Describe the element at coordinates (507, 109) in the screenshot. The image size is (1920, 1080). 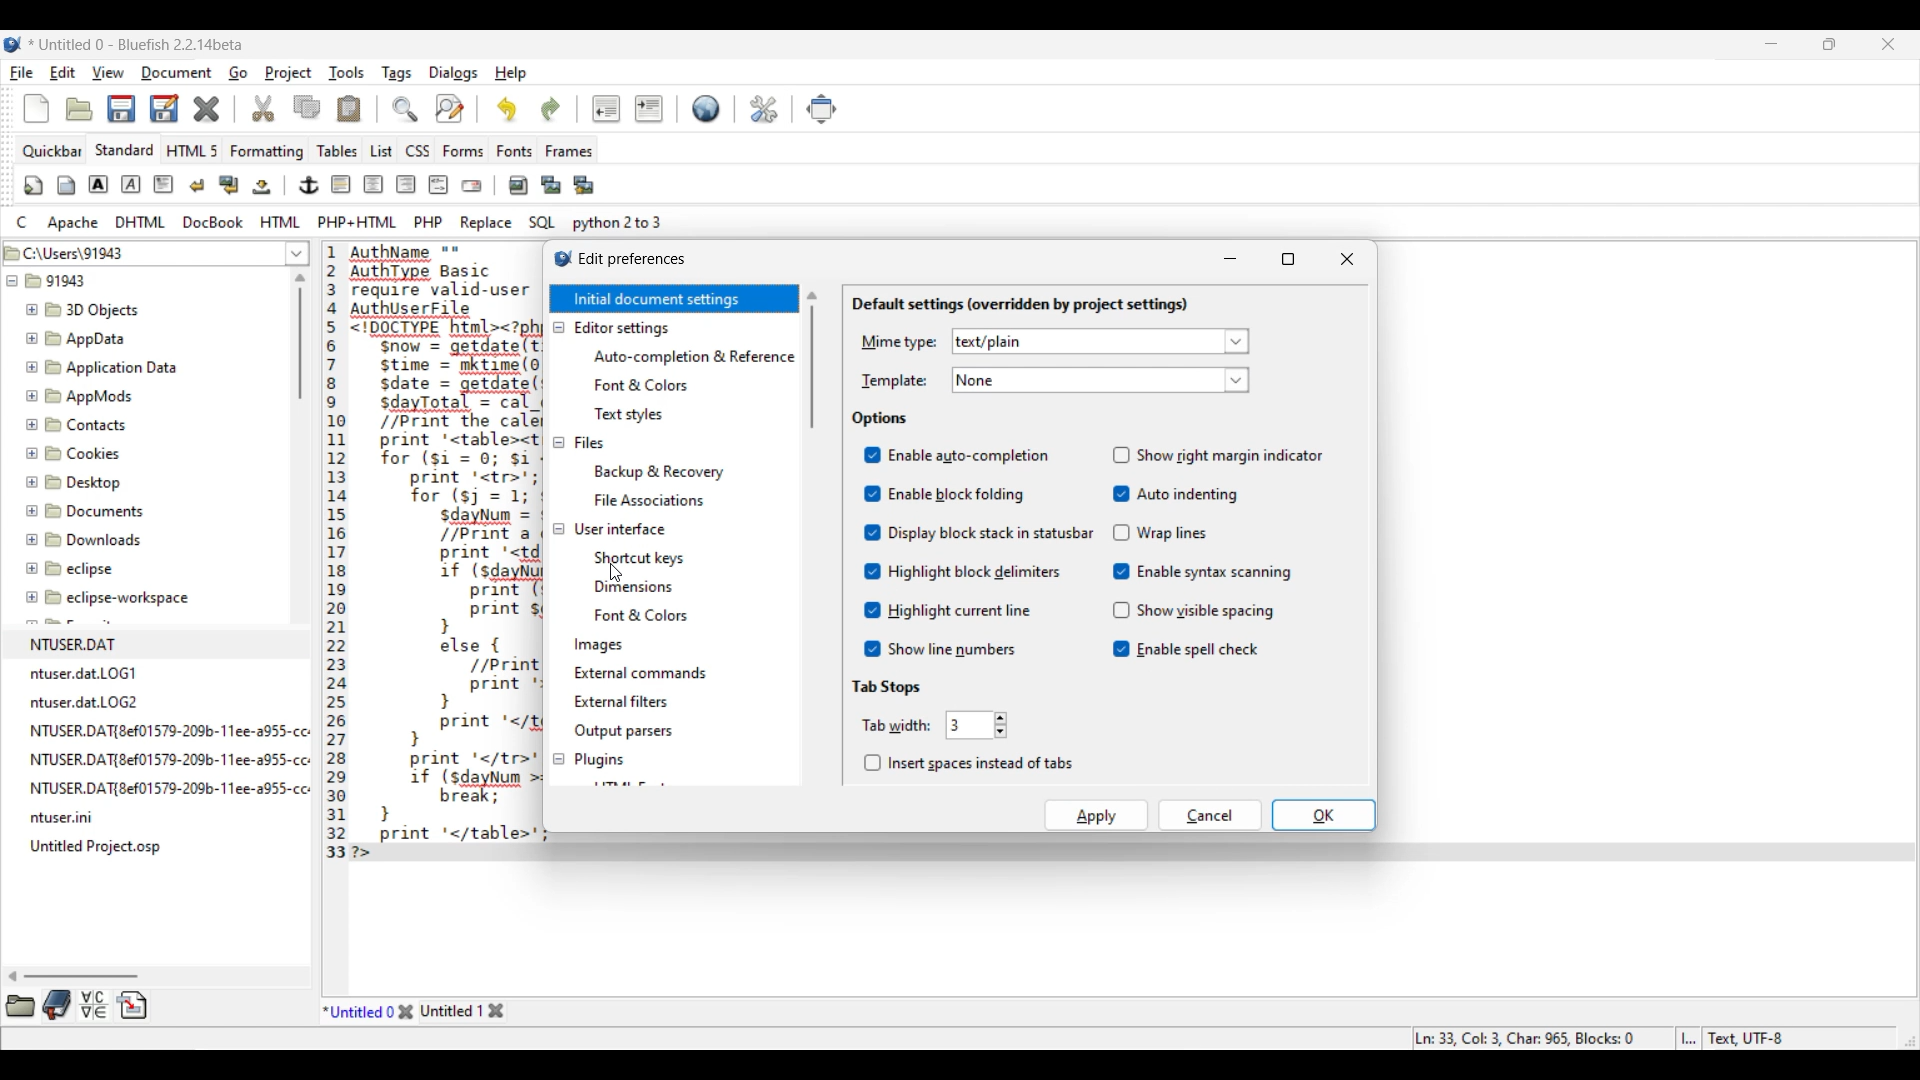
I see `Undo` at that location.